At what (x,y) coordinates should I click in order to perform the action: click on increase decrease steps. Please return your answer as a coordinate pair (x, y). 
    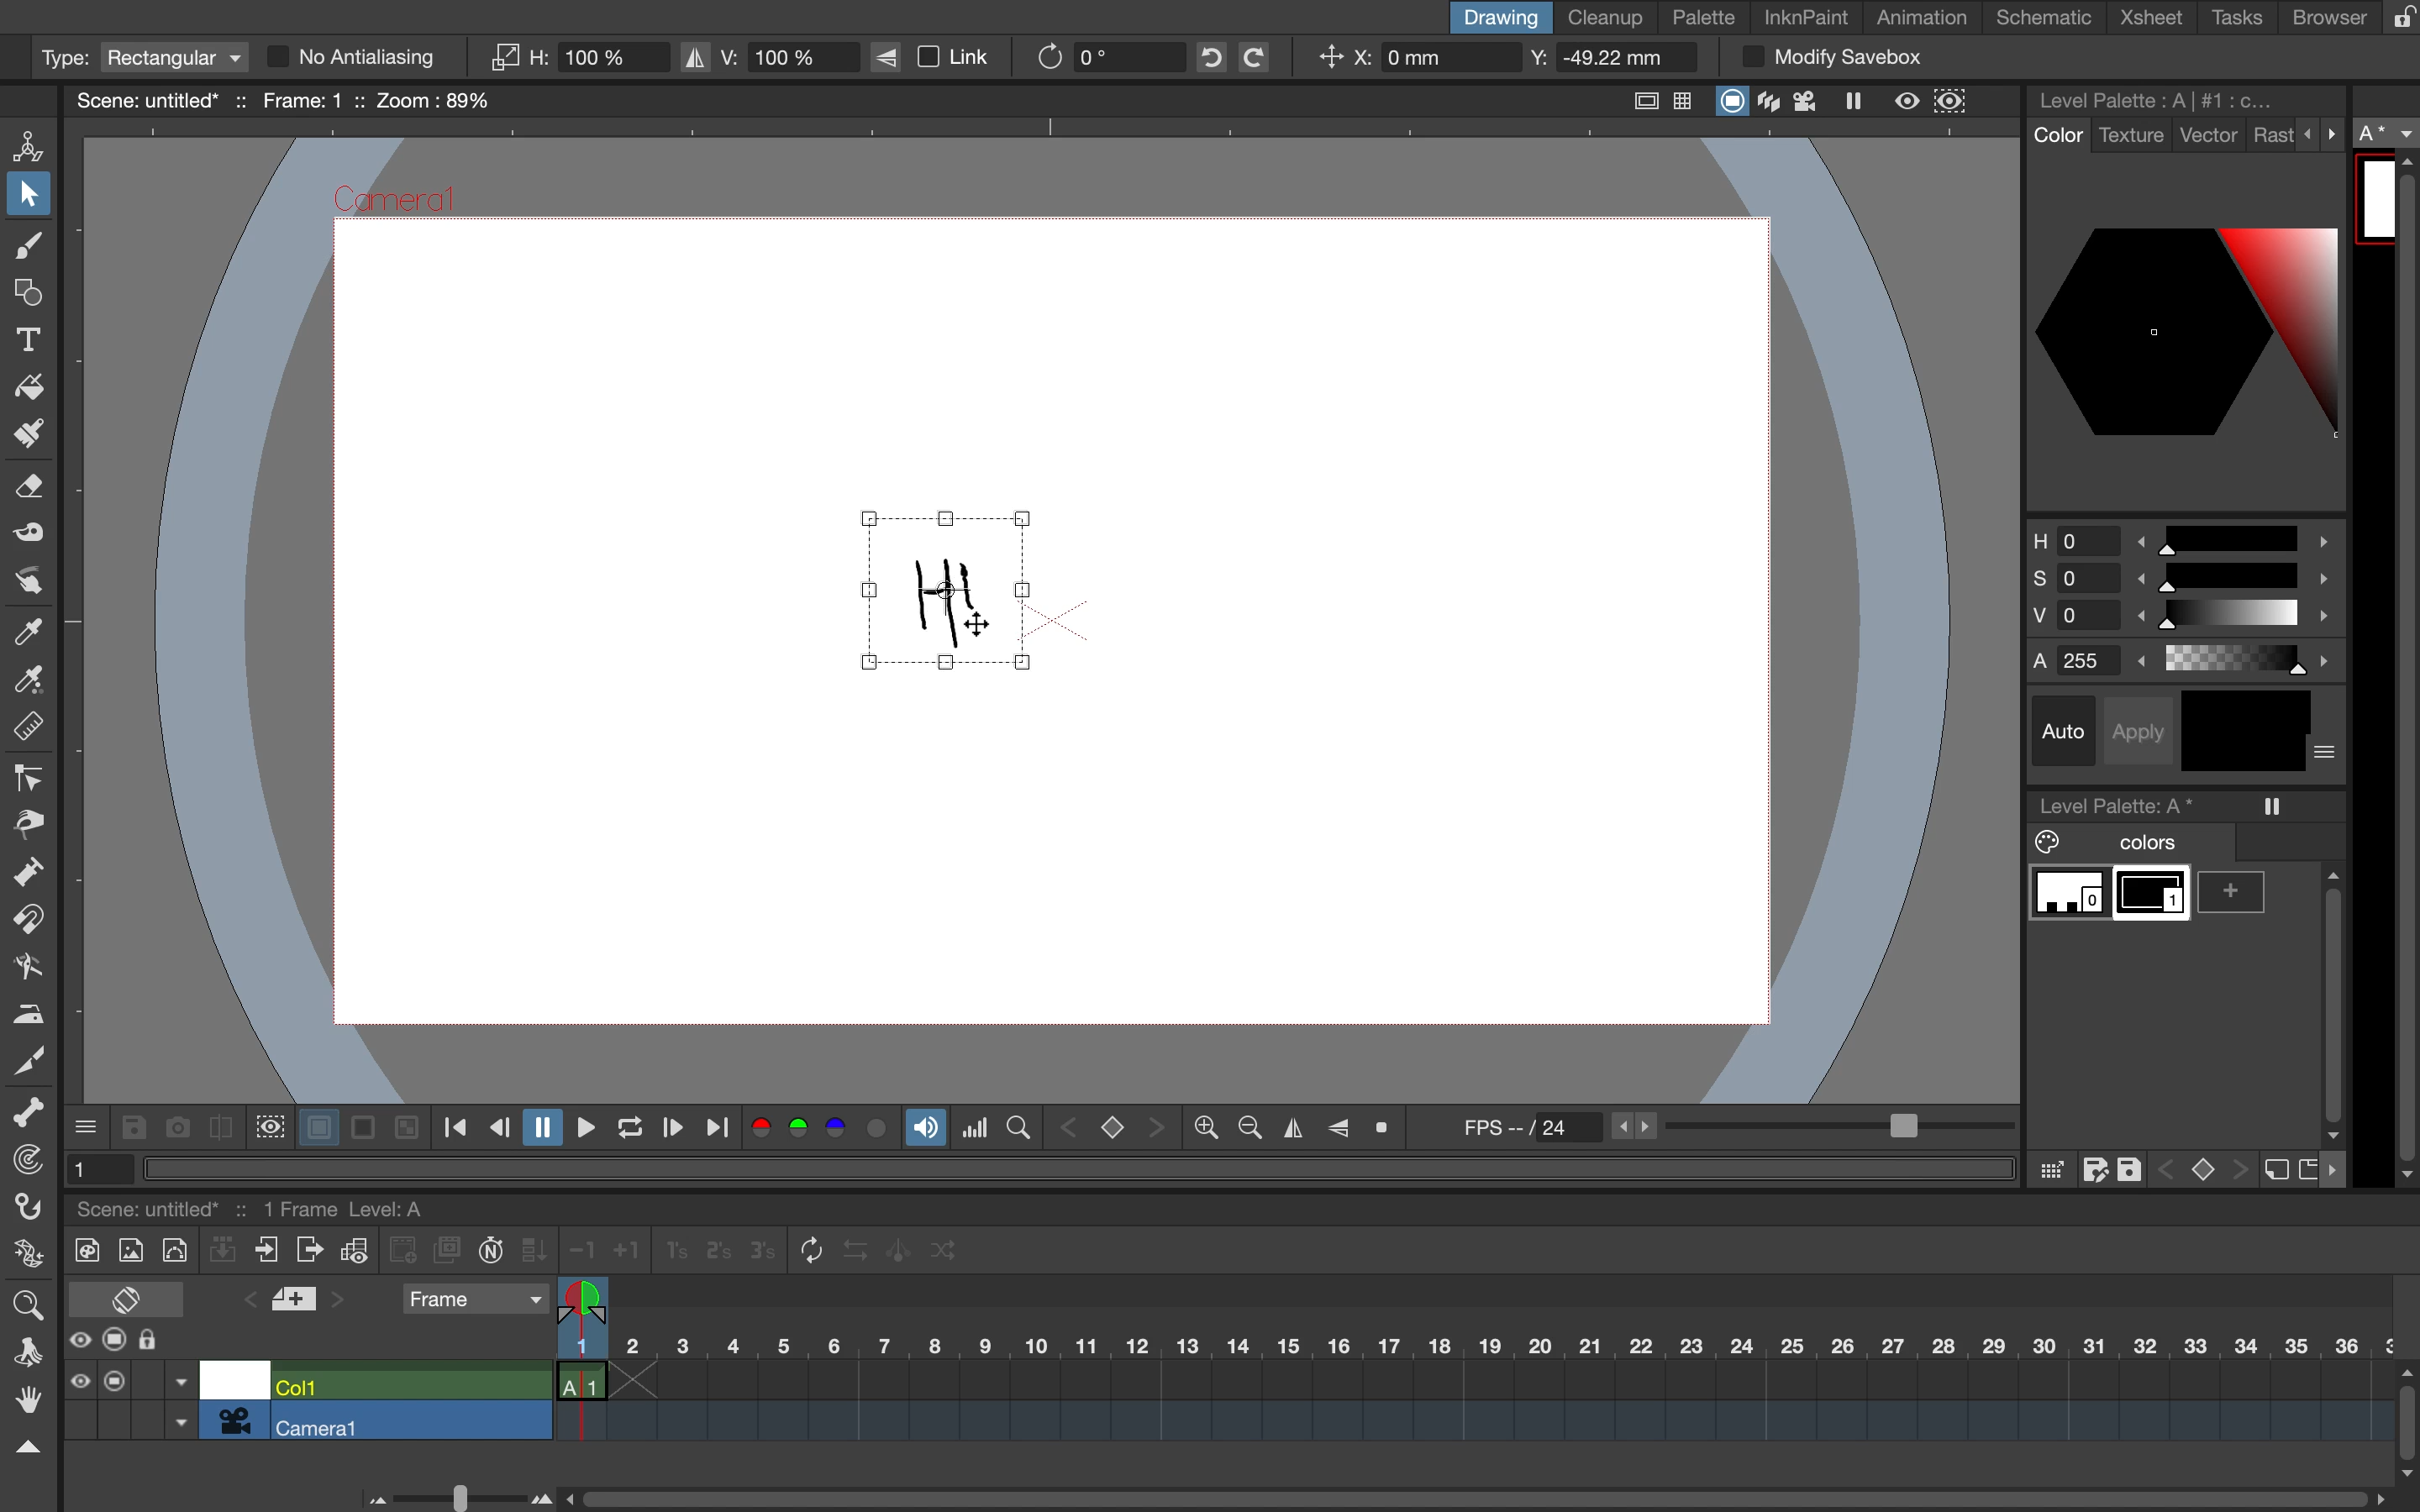
    Looking at the image, I should click on (599, 1251).